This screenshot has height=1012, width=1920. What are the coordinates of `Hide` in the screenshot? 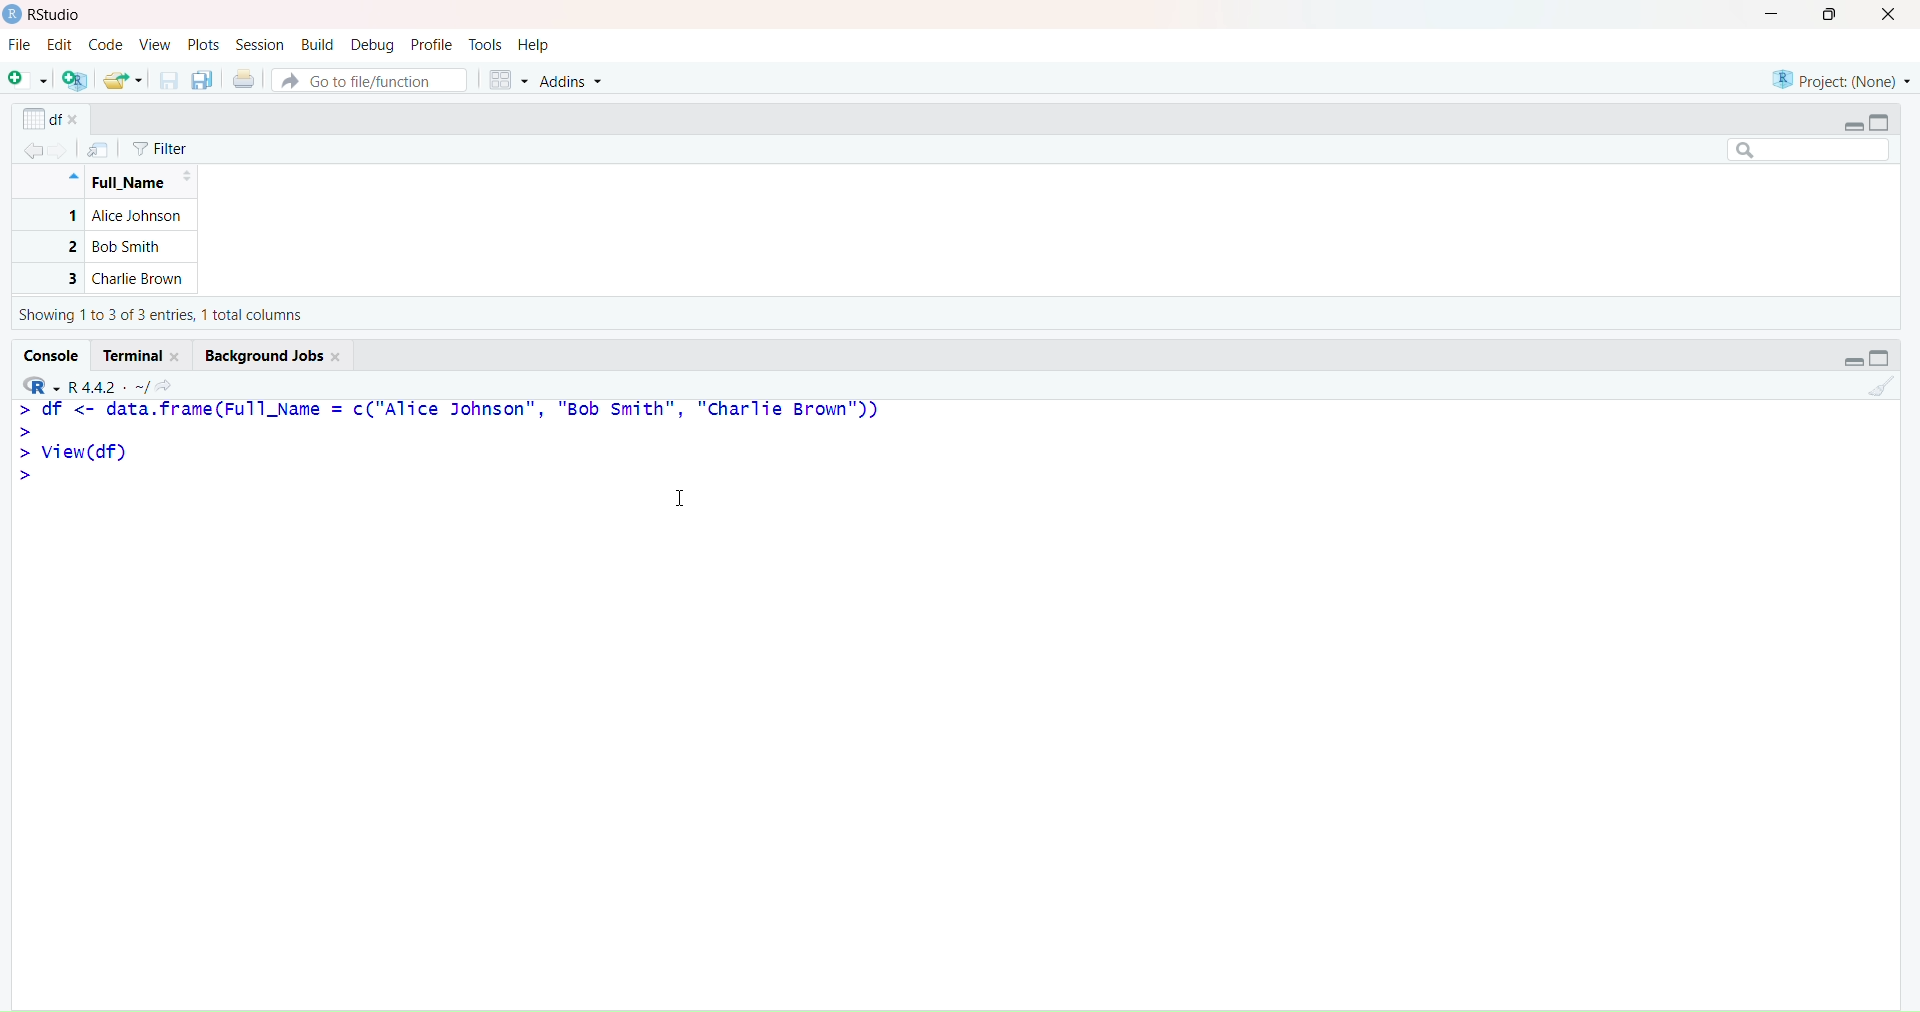 It's located at (72, 175).